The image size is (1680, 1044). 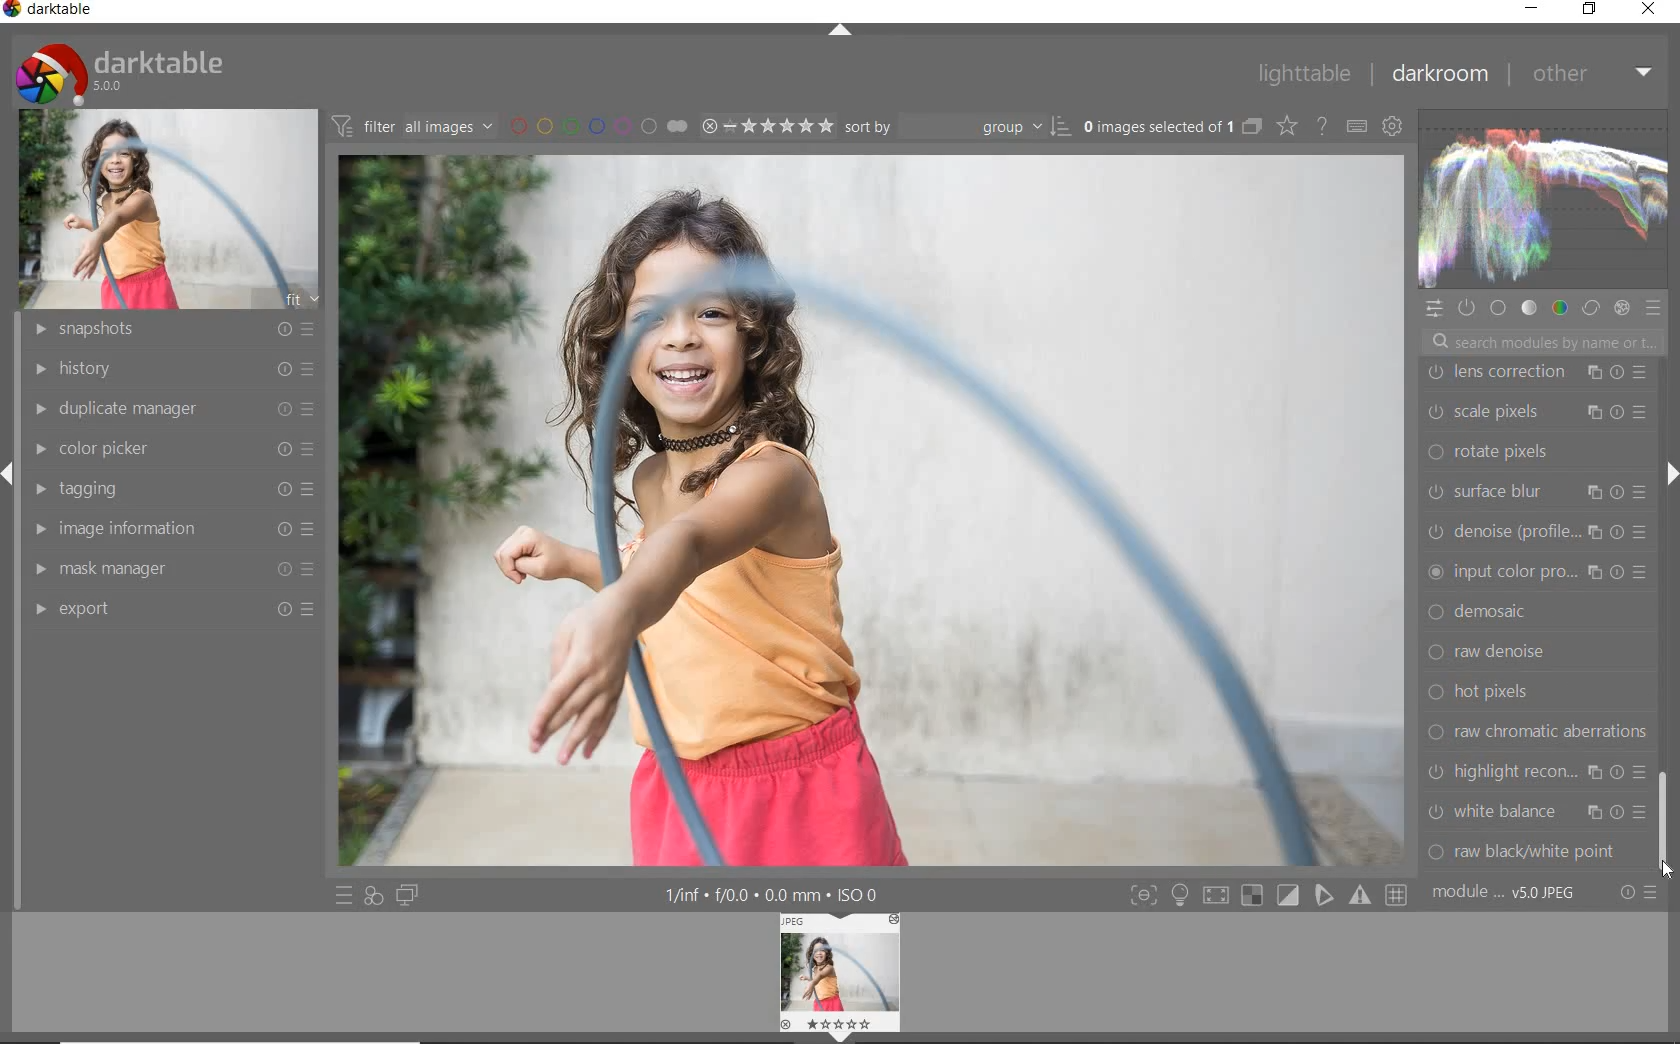 What do you see at coordinates (1590, 306) in the screenshot?
I see `correct` at bounding box center [1590, 306].